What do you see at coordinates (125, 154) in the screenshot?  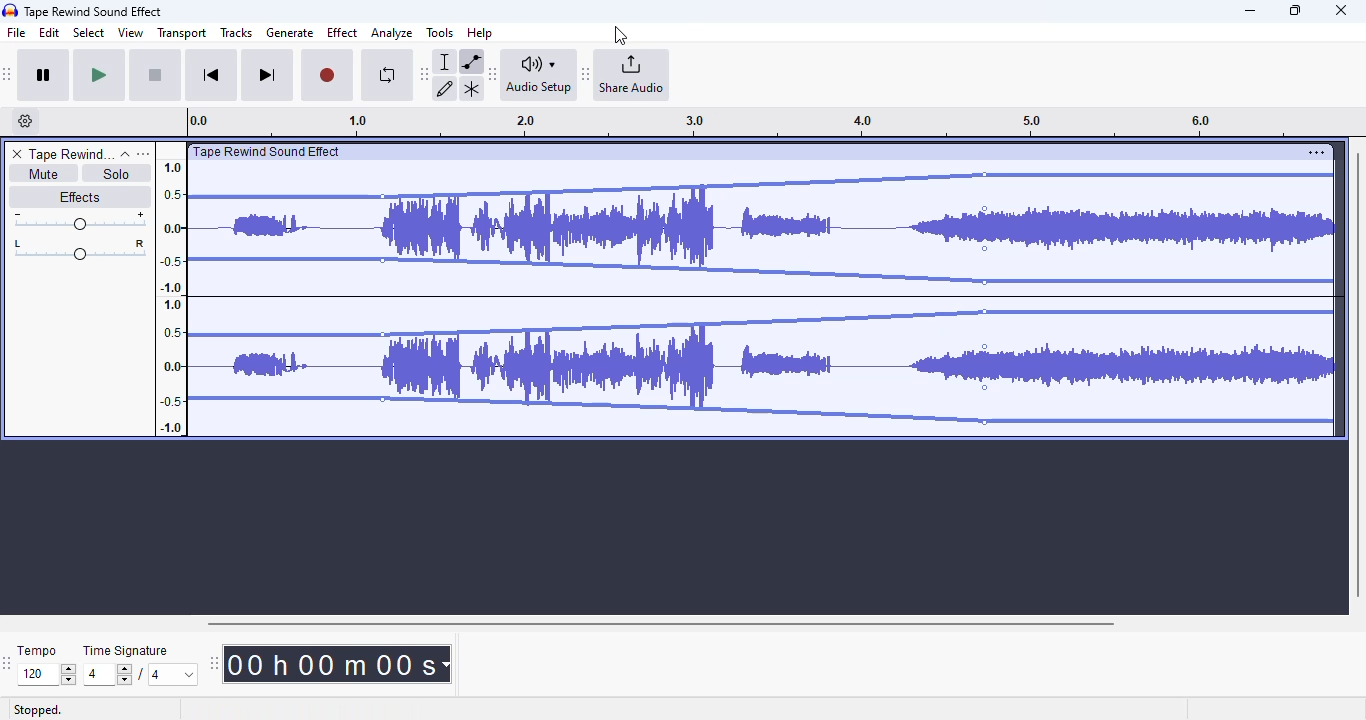 I see `collapse` at bounding box center [125, 154].